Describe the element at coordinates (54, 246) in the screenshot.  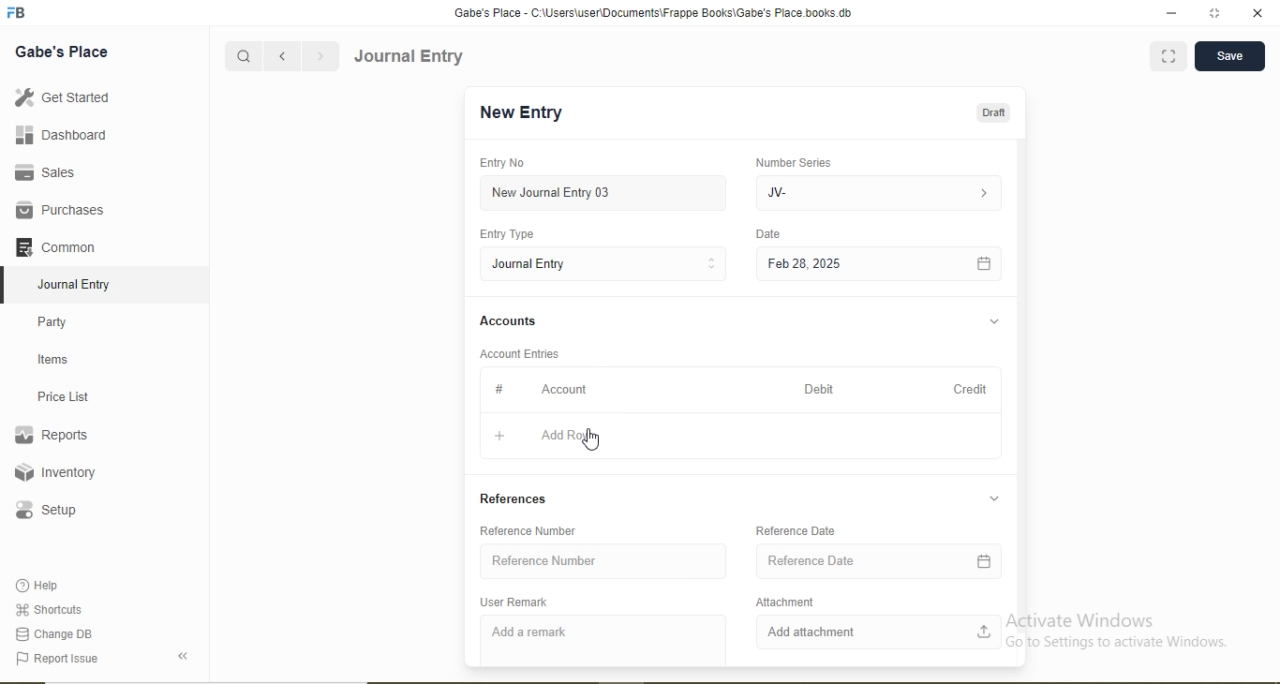
I see `Common` at that location.